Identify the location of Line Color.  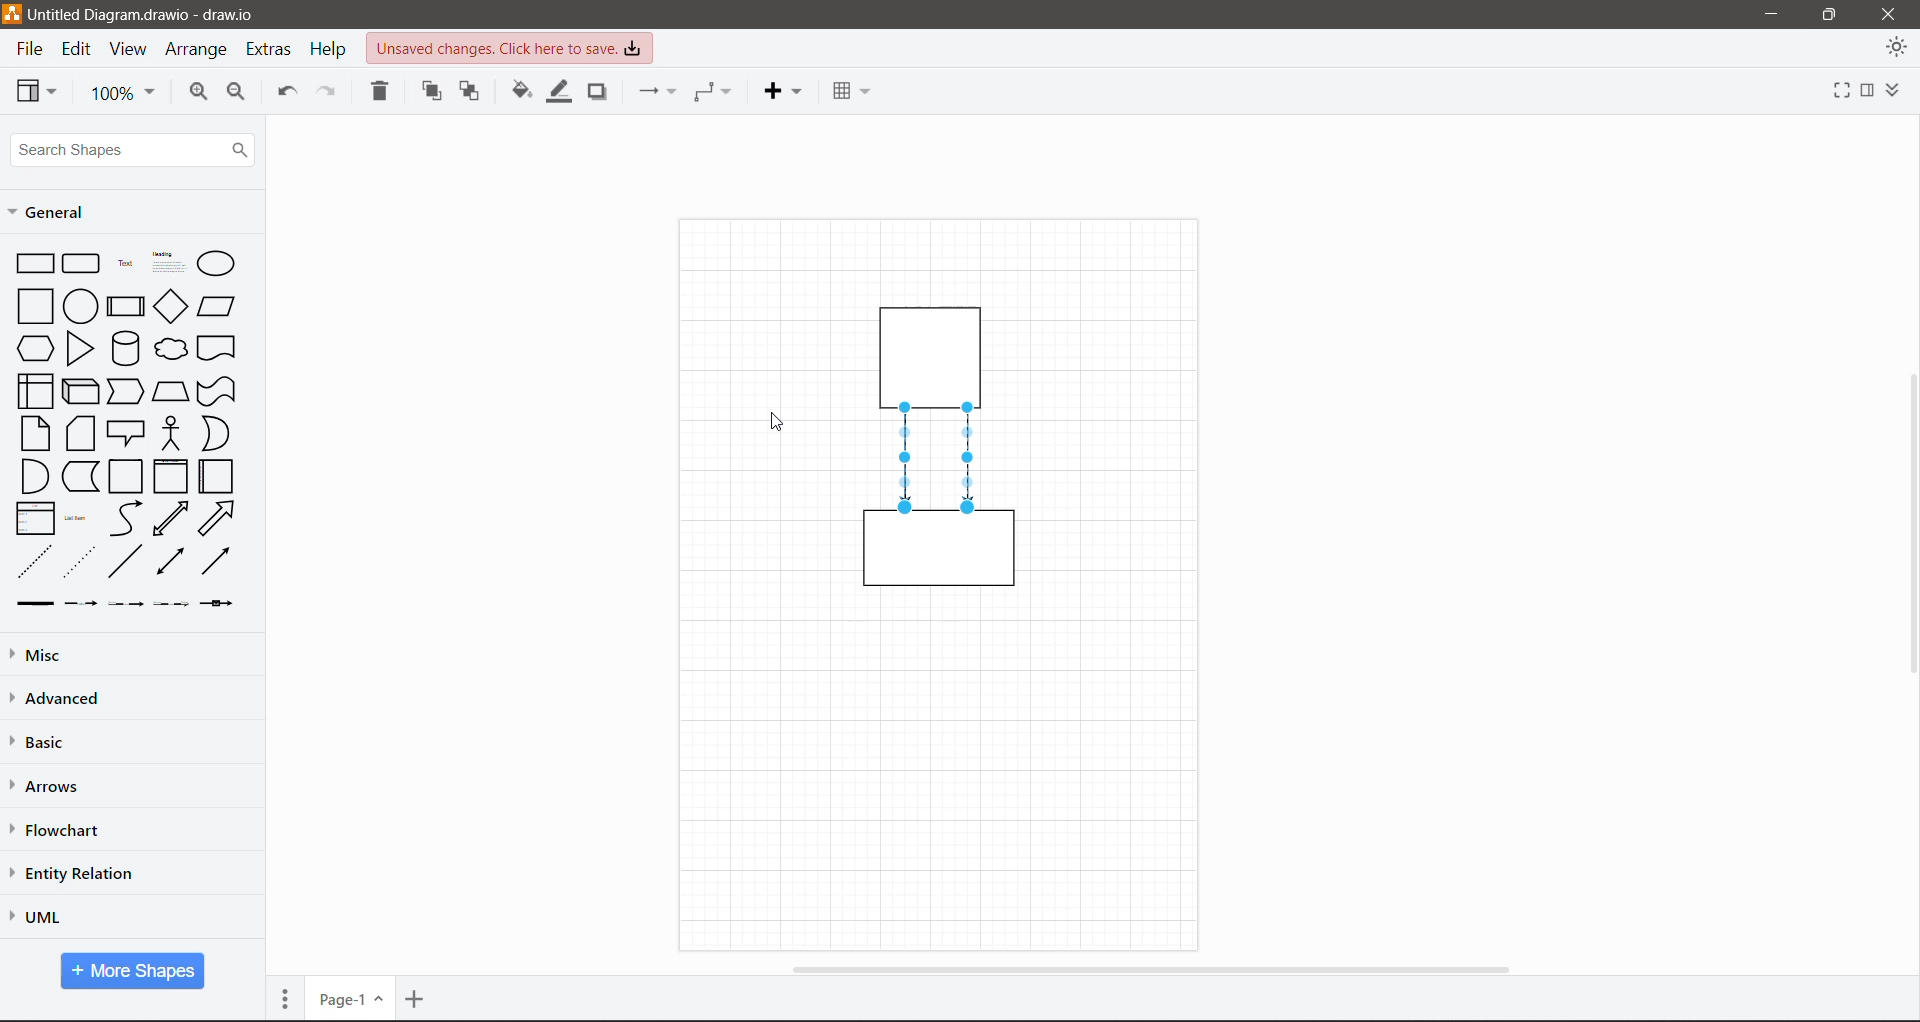
(556, 93).